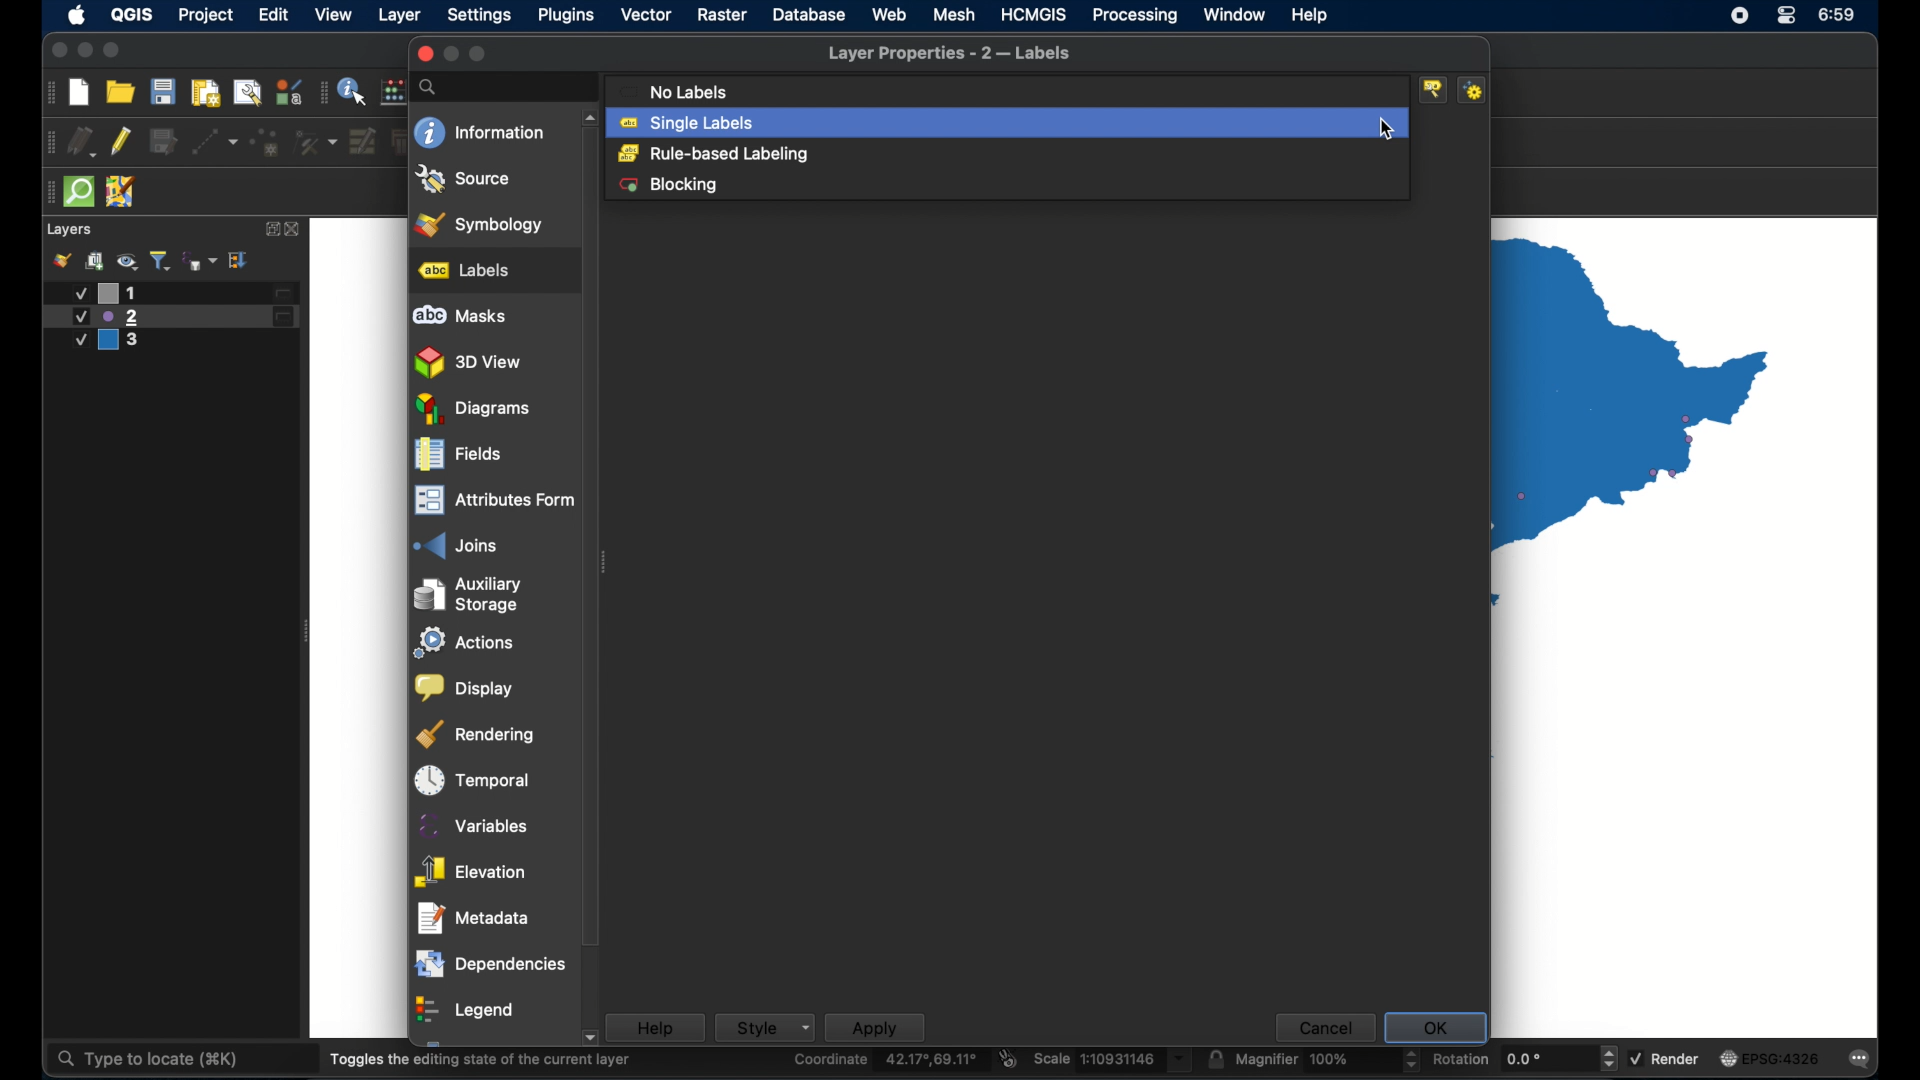 Image resolution: width=1920 pixels, height=1080 pixels. I want to click on labels, so click(465, 270).